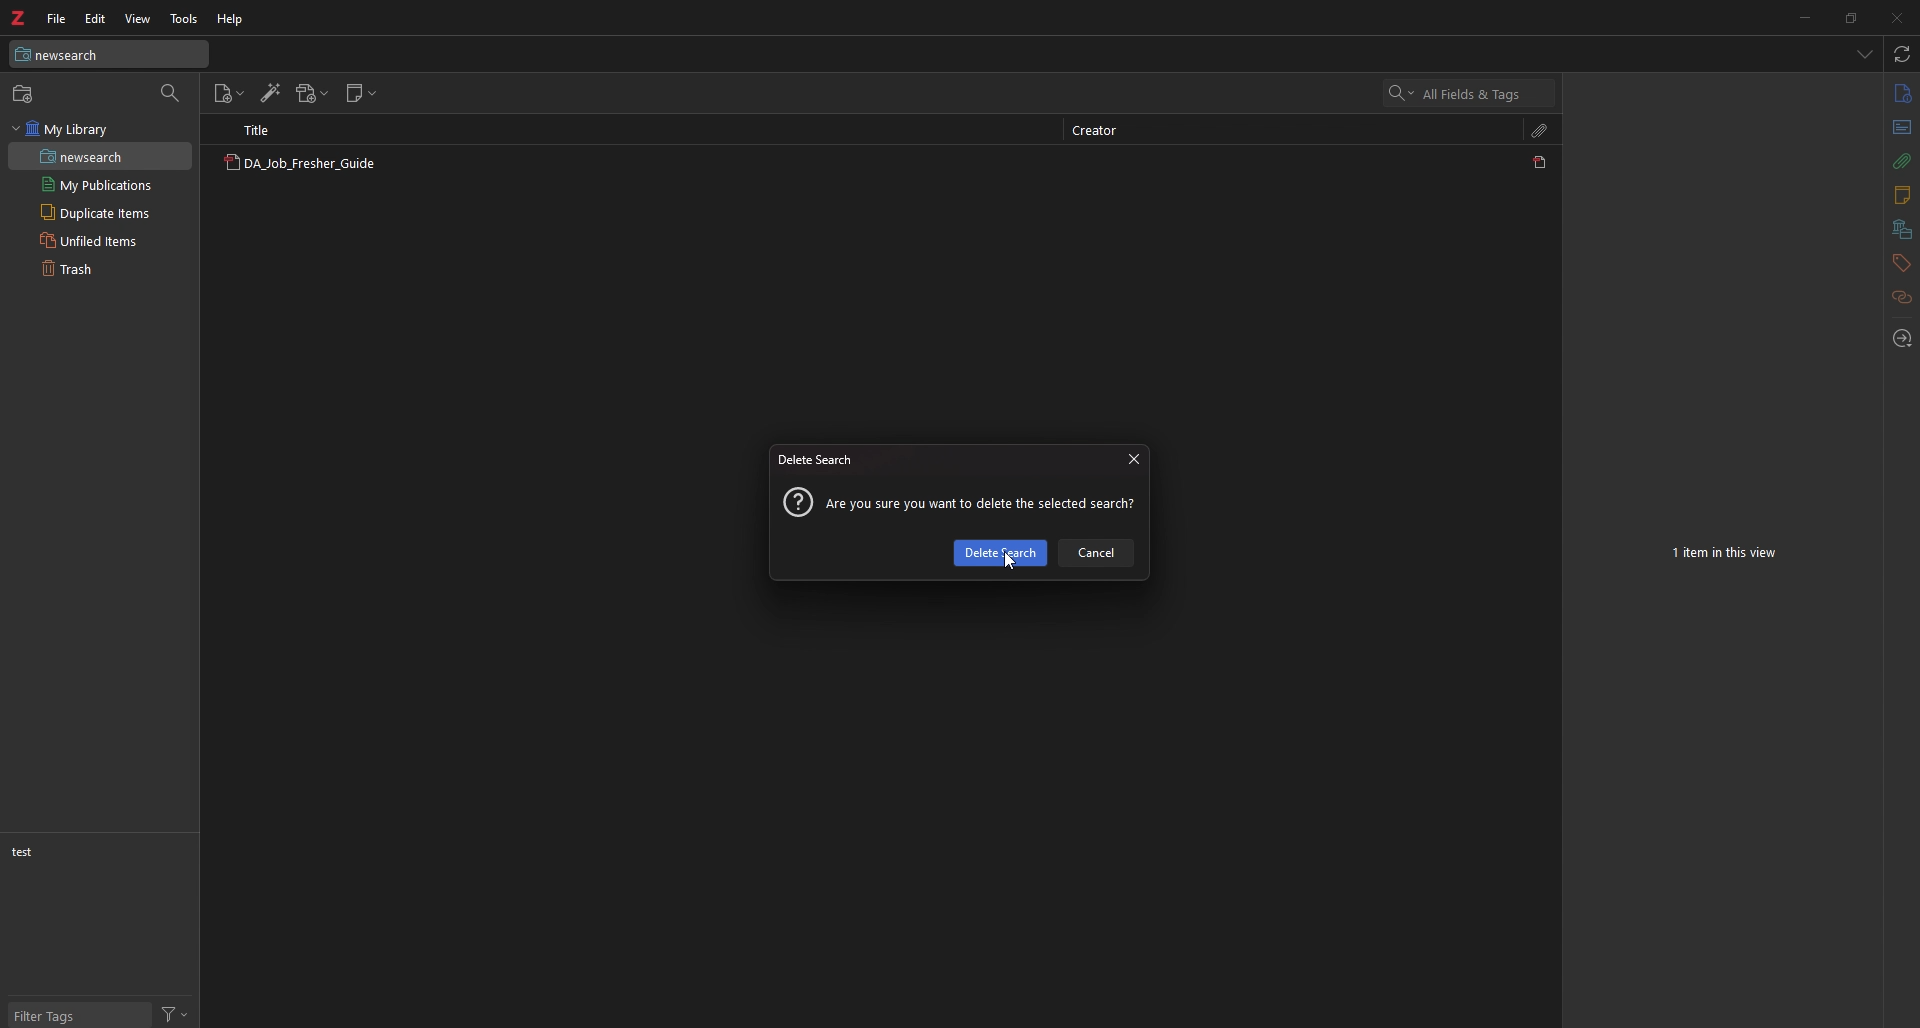 The height and width of the screenshot is (1028, 1920). Describe the element at coordinates (1543, 131) in the screenshot. I see `Attachments` at that location.